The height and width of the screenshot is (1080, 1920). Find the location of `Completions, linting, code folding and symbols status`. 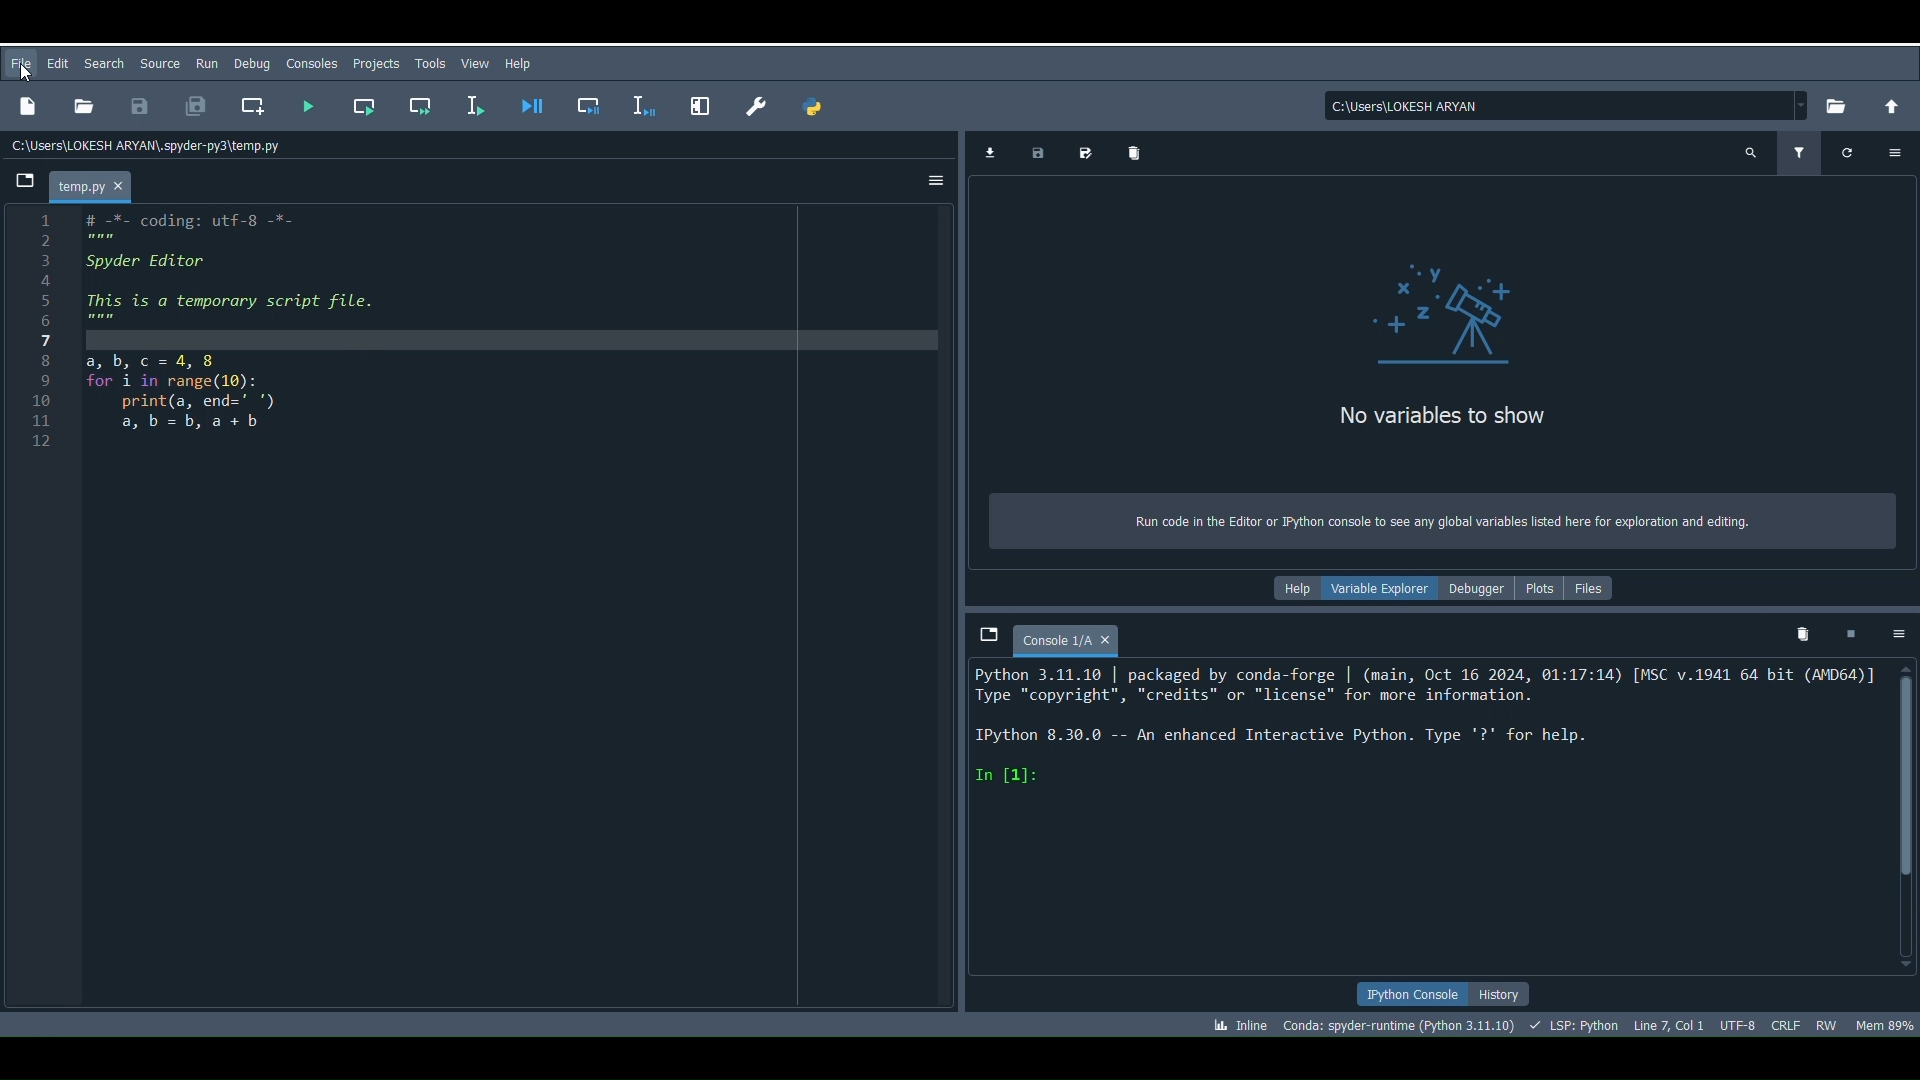

Completions, linting, code folding and symbols status is located at coordinates (1577, 1023).